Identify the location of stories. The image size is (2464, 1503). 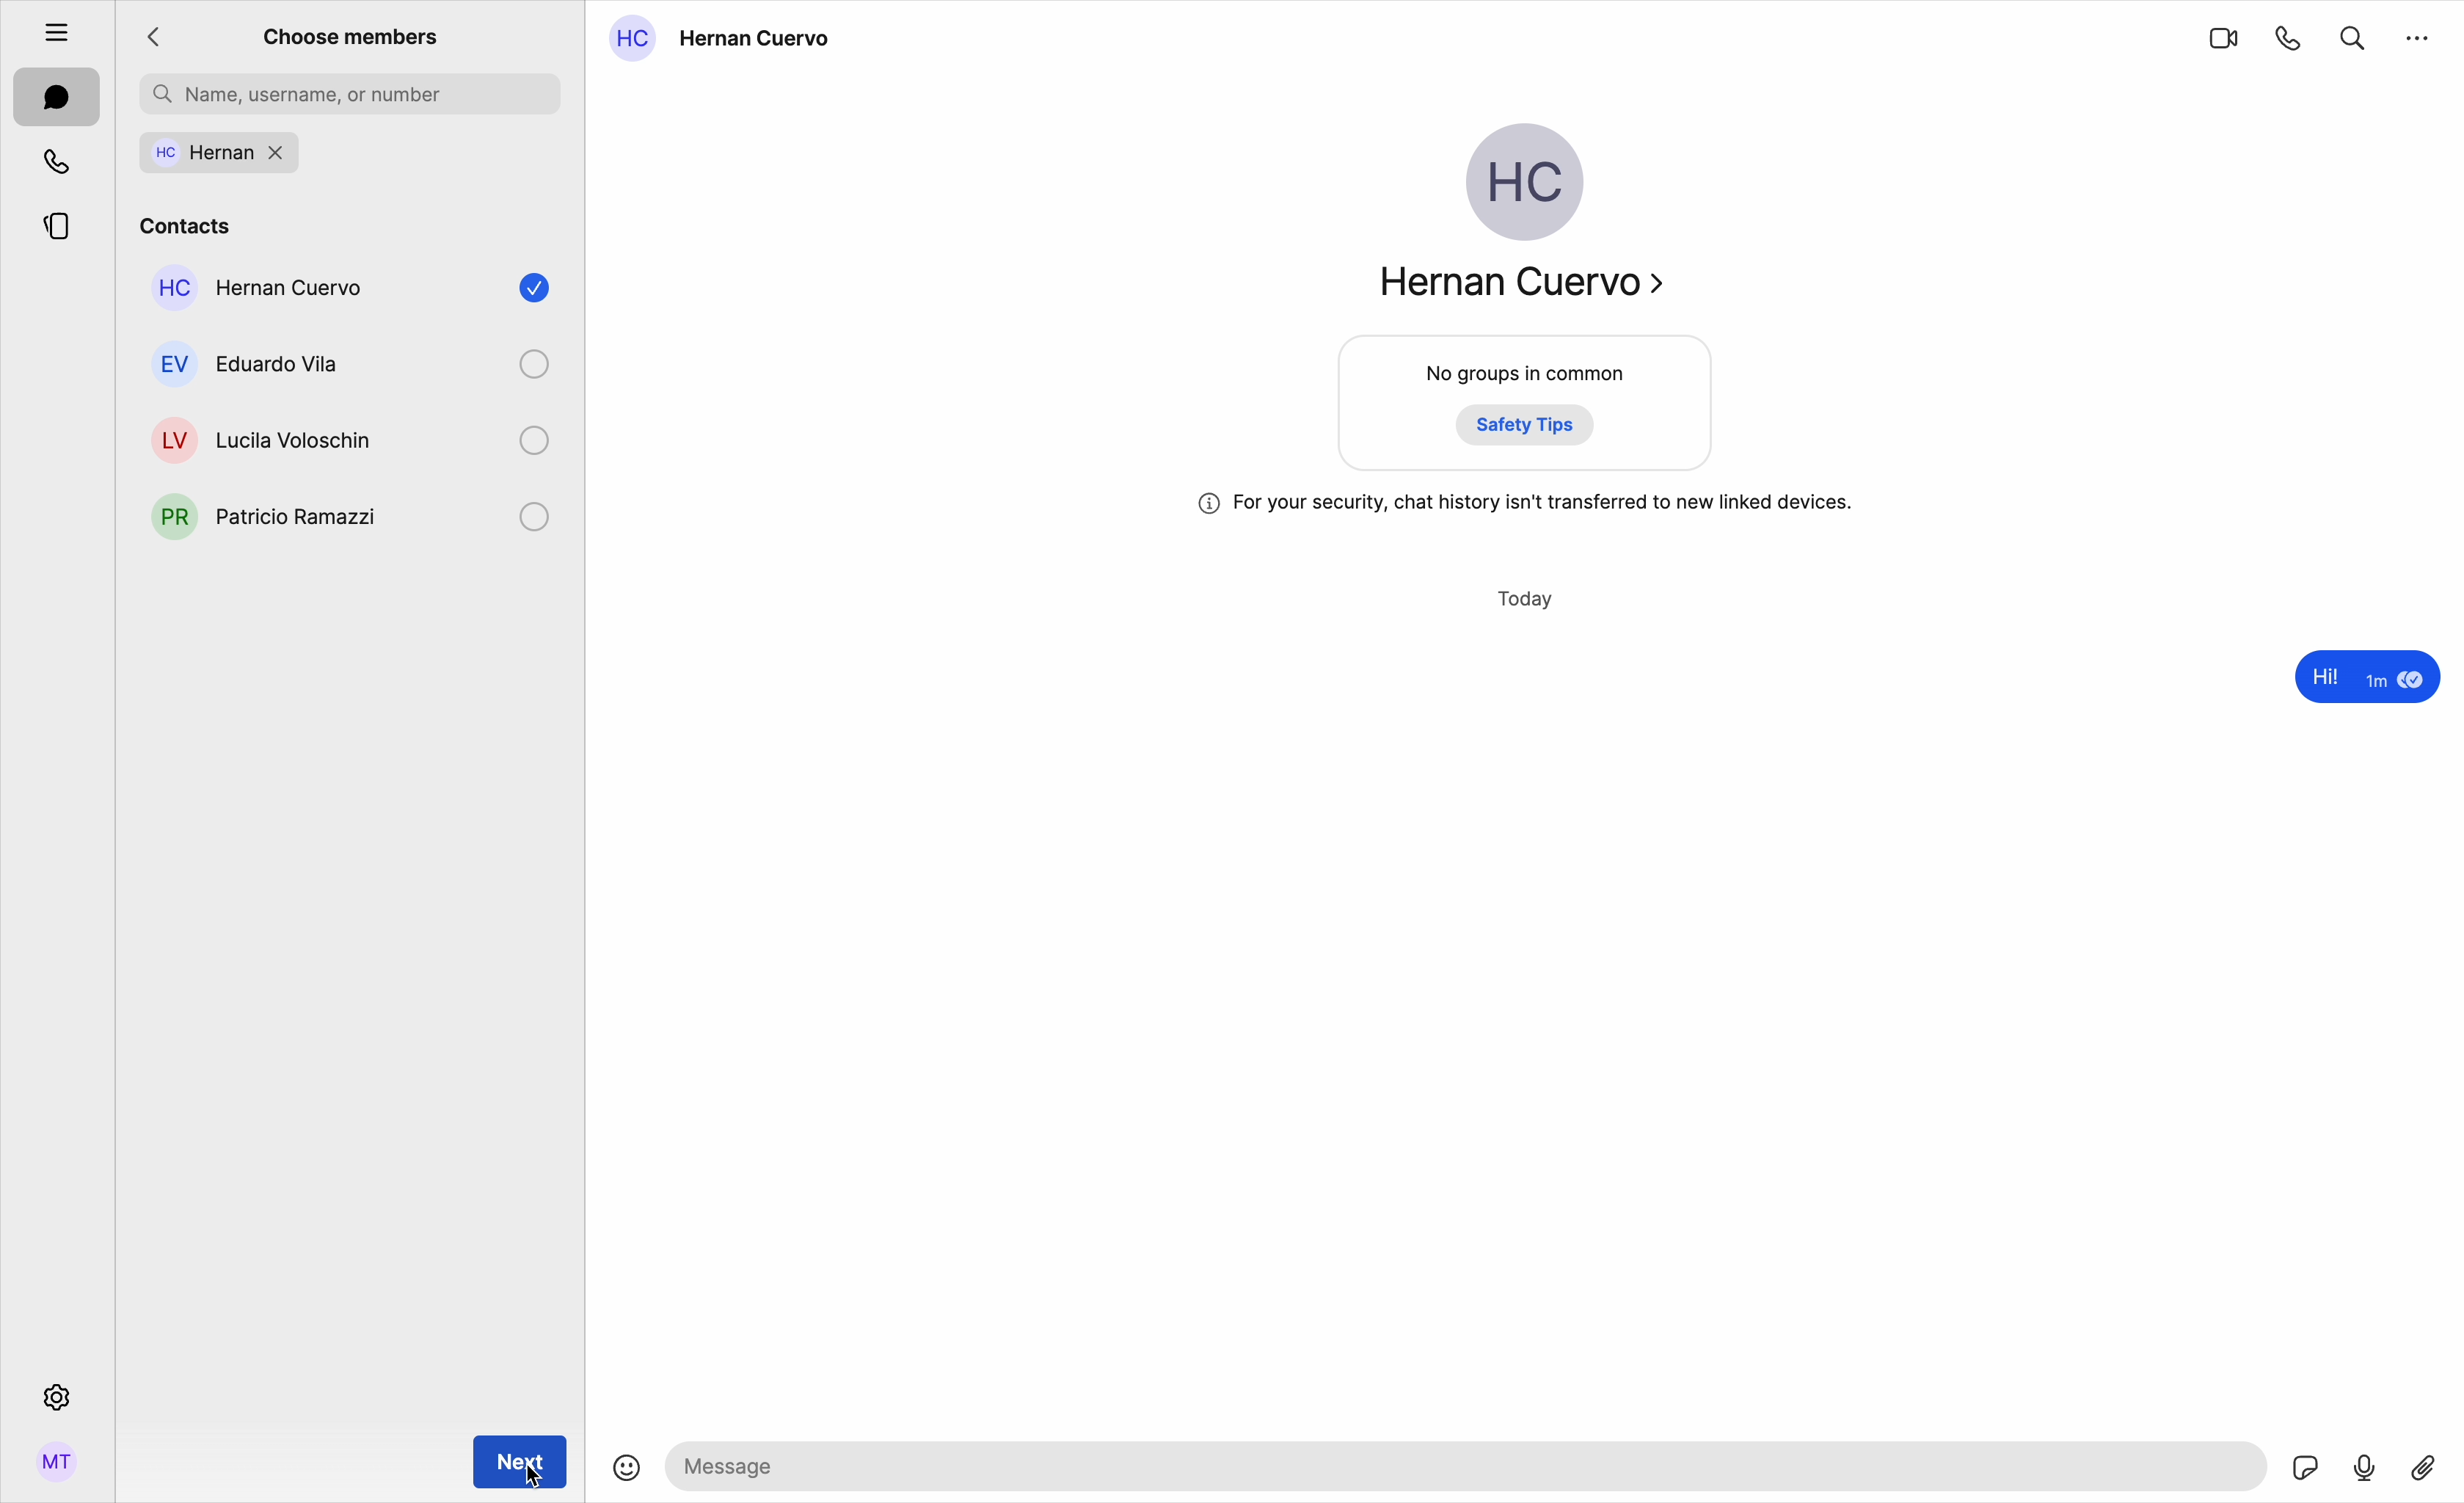
(57, 223).